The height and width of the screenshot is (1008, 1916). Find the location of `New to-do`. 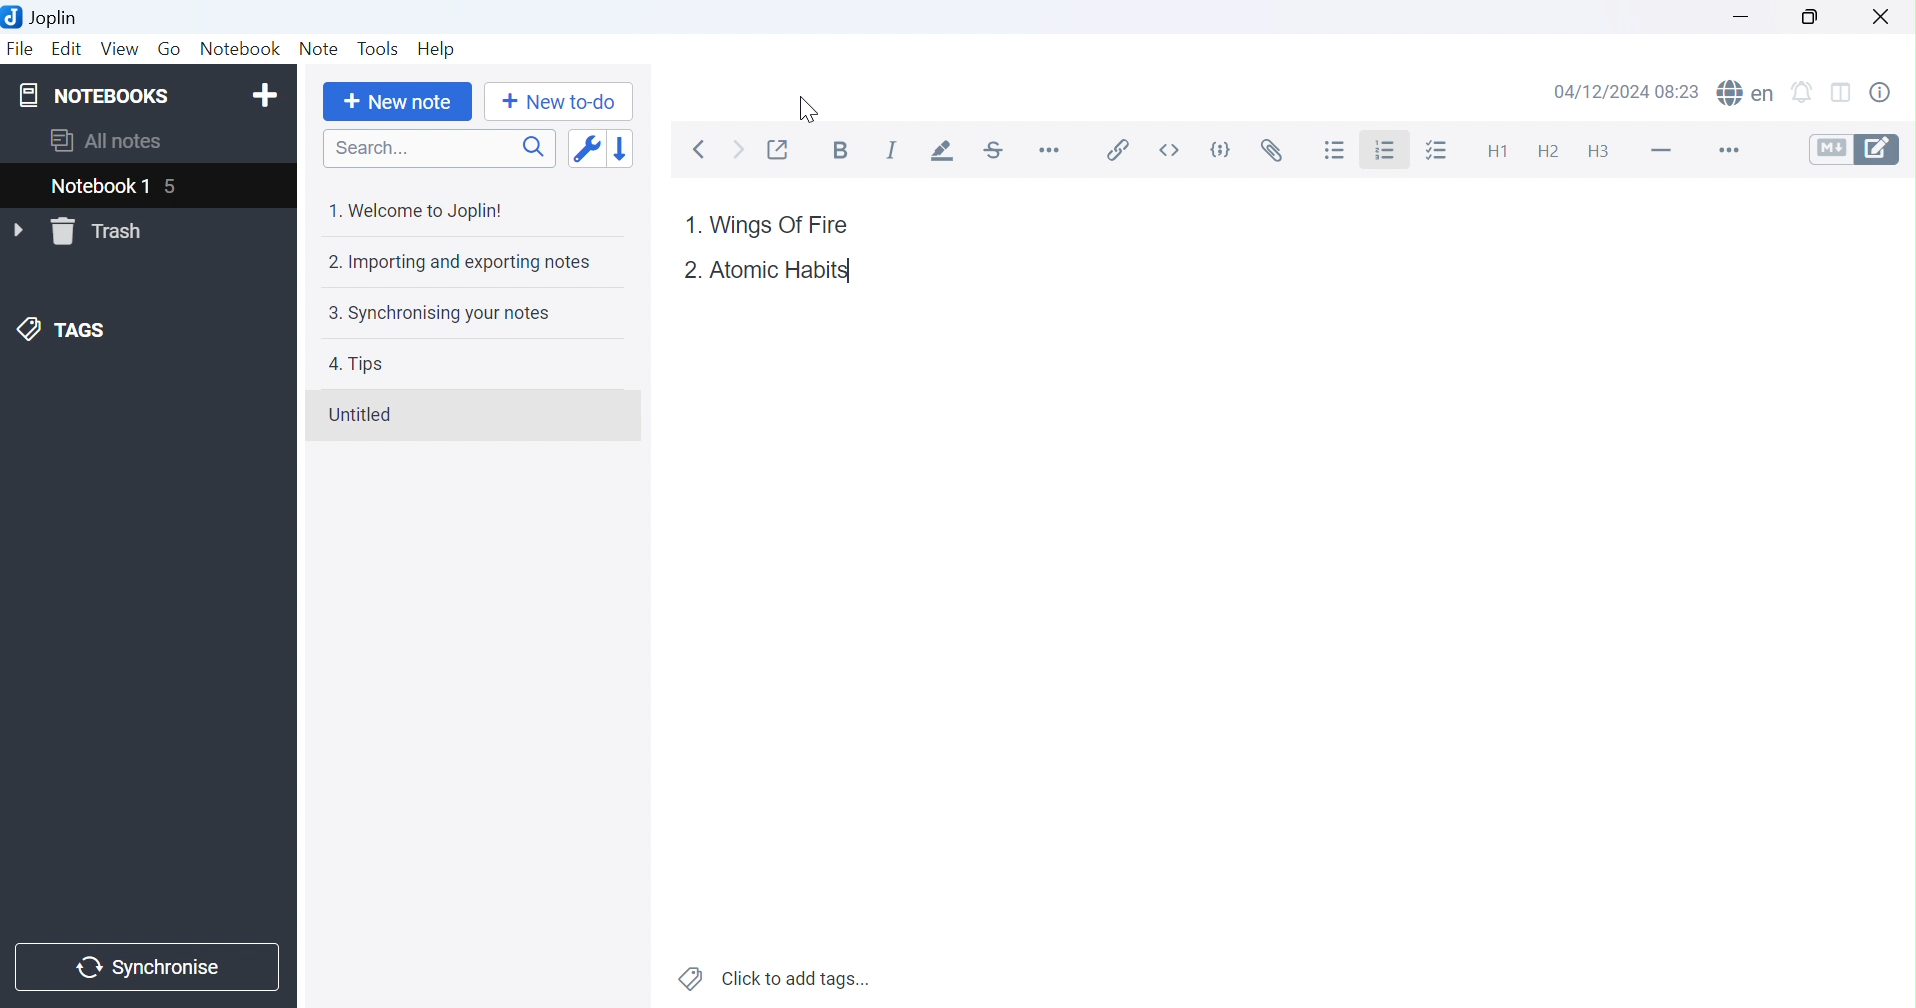

New to-do is located at coordinates (556, 102).